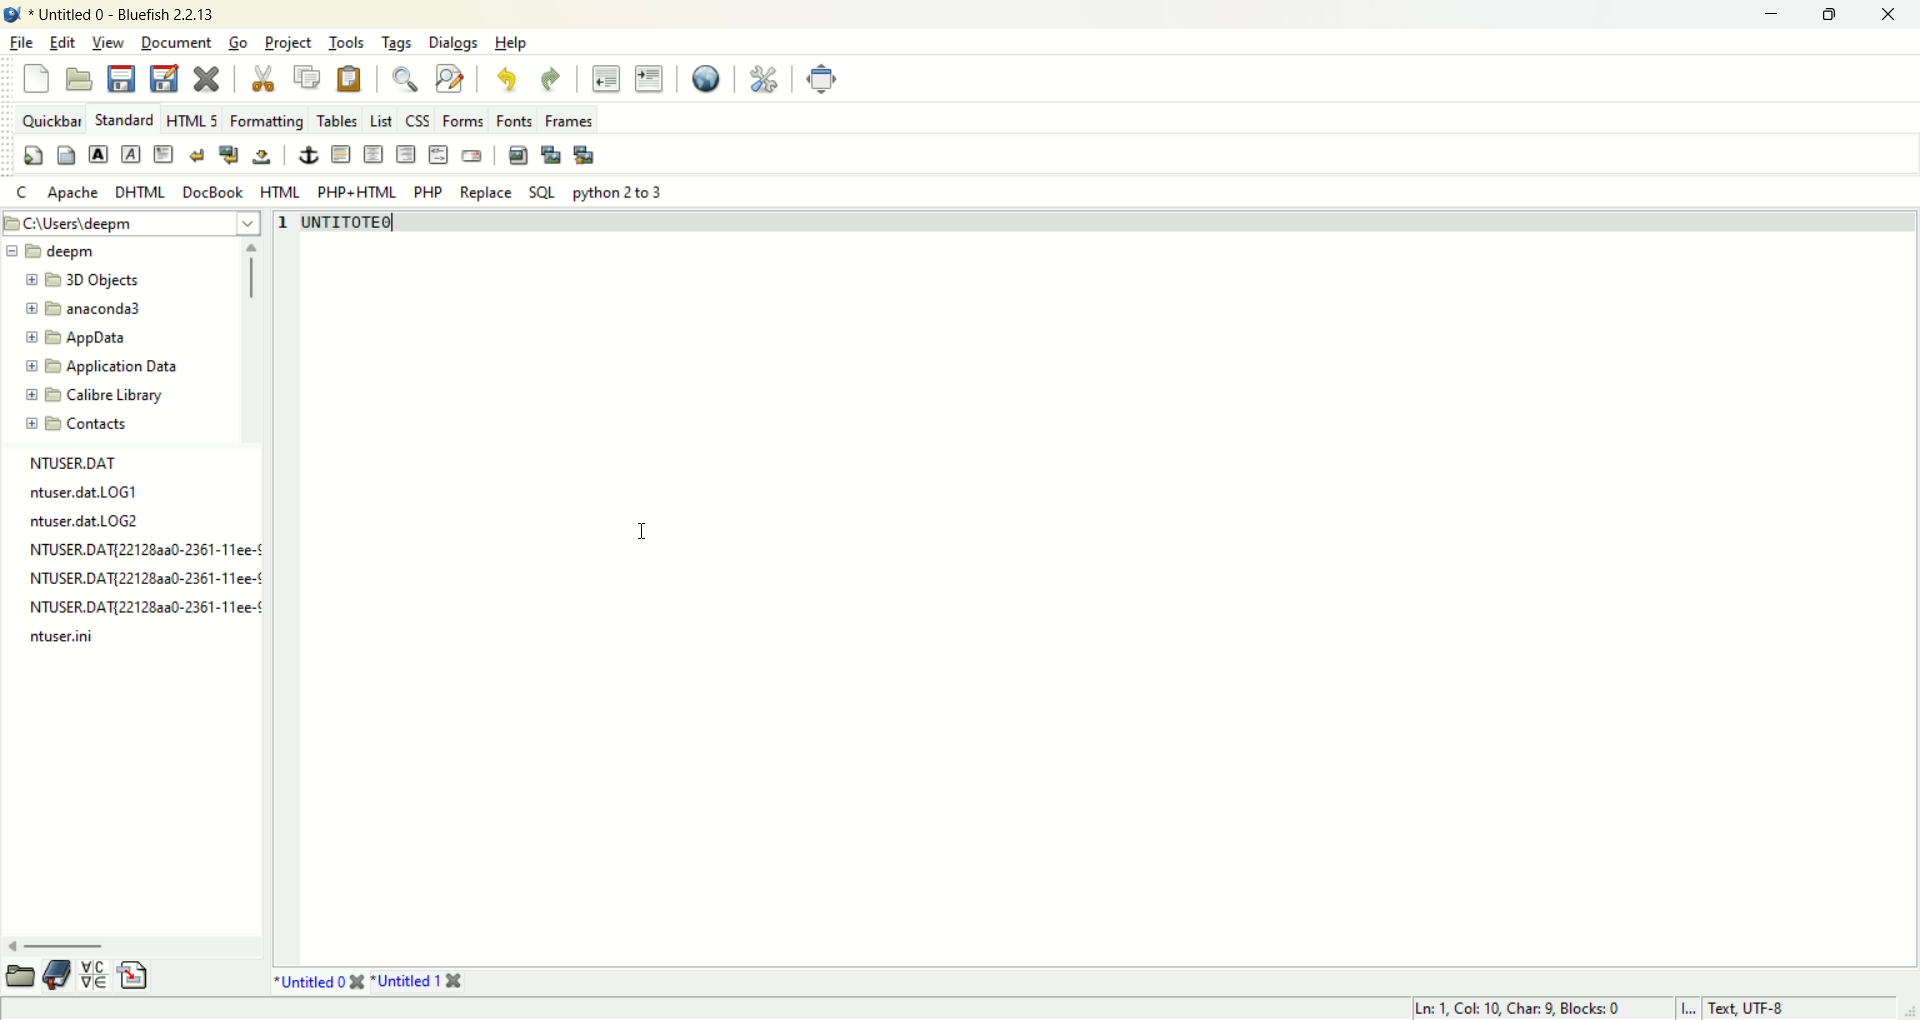 This screenshot has width=1920, height=1020. I want to click on break, so click(197, 156).